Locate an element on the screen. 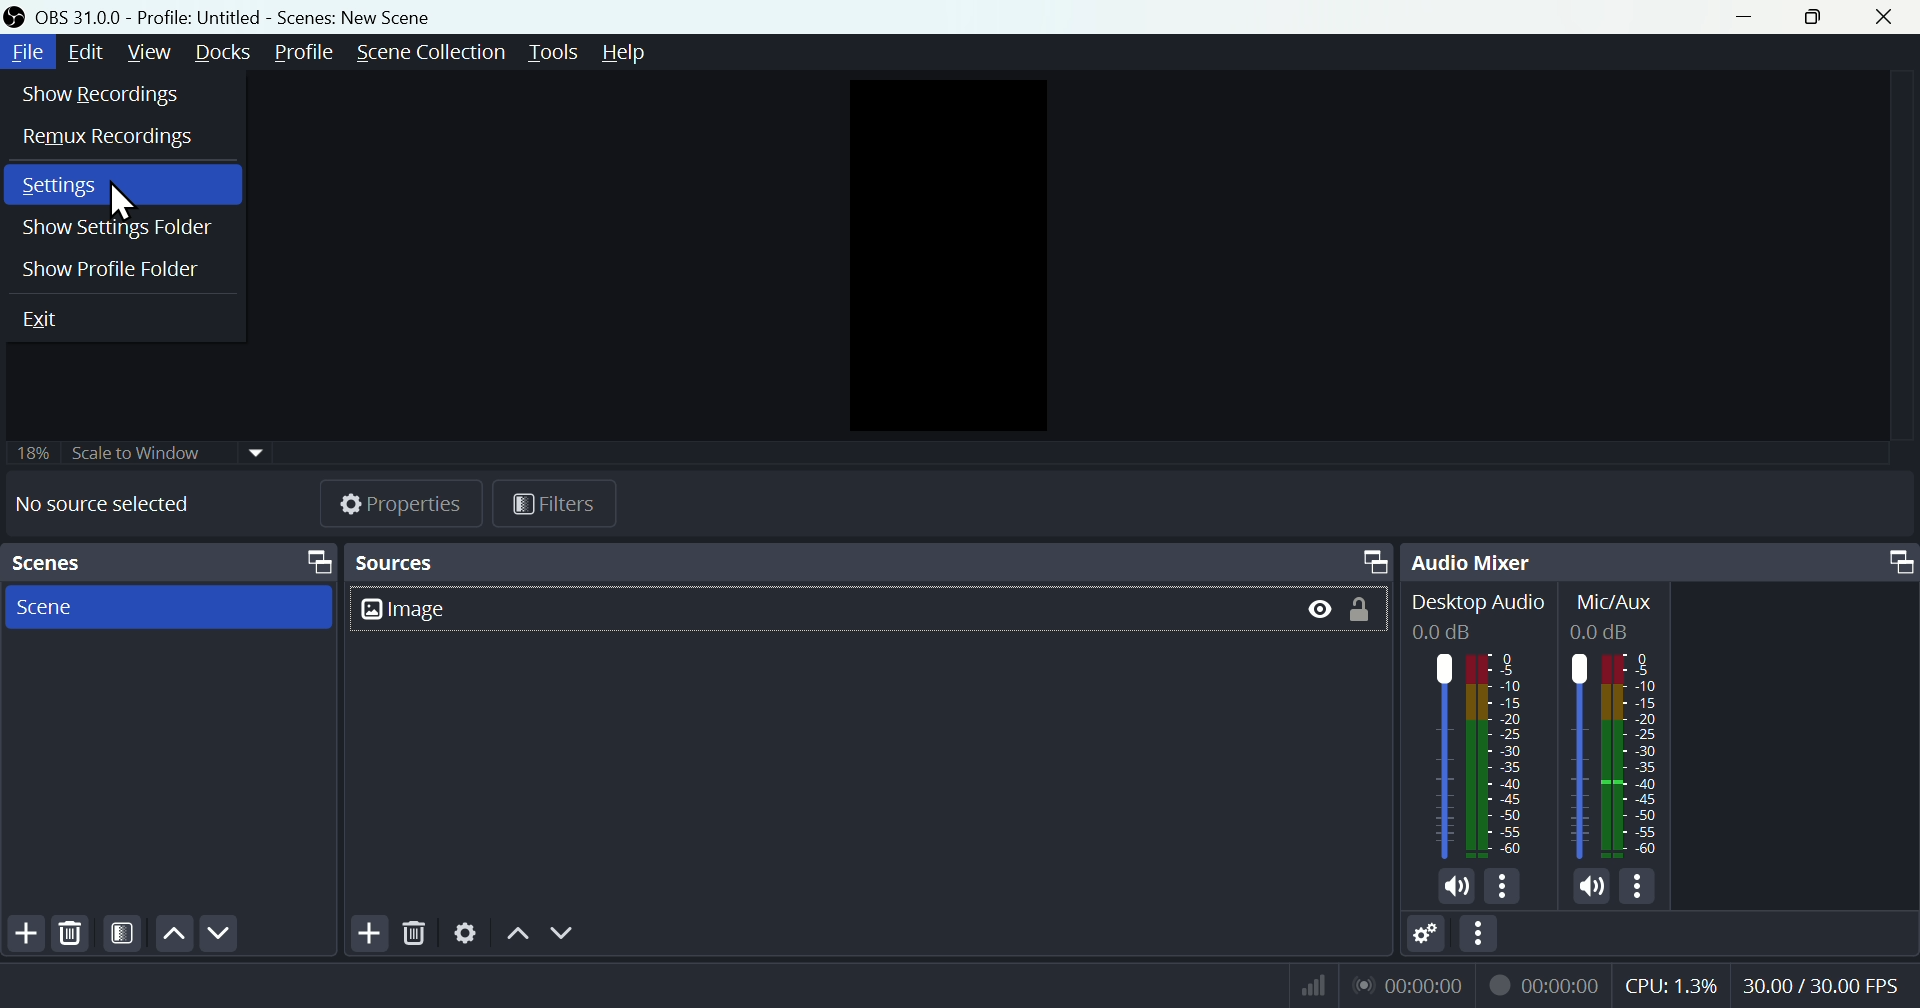 Image resolution: width=1920 pixels, height=1008 pixels.  is located at coordinates (1317, 612).